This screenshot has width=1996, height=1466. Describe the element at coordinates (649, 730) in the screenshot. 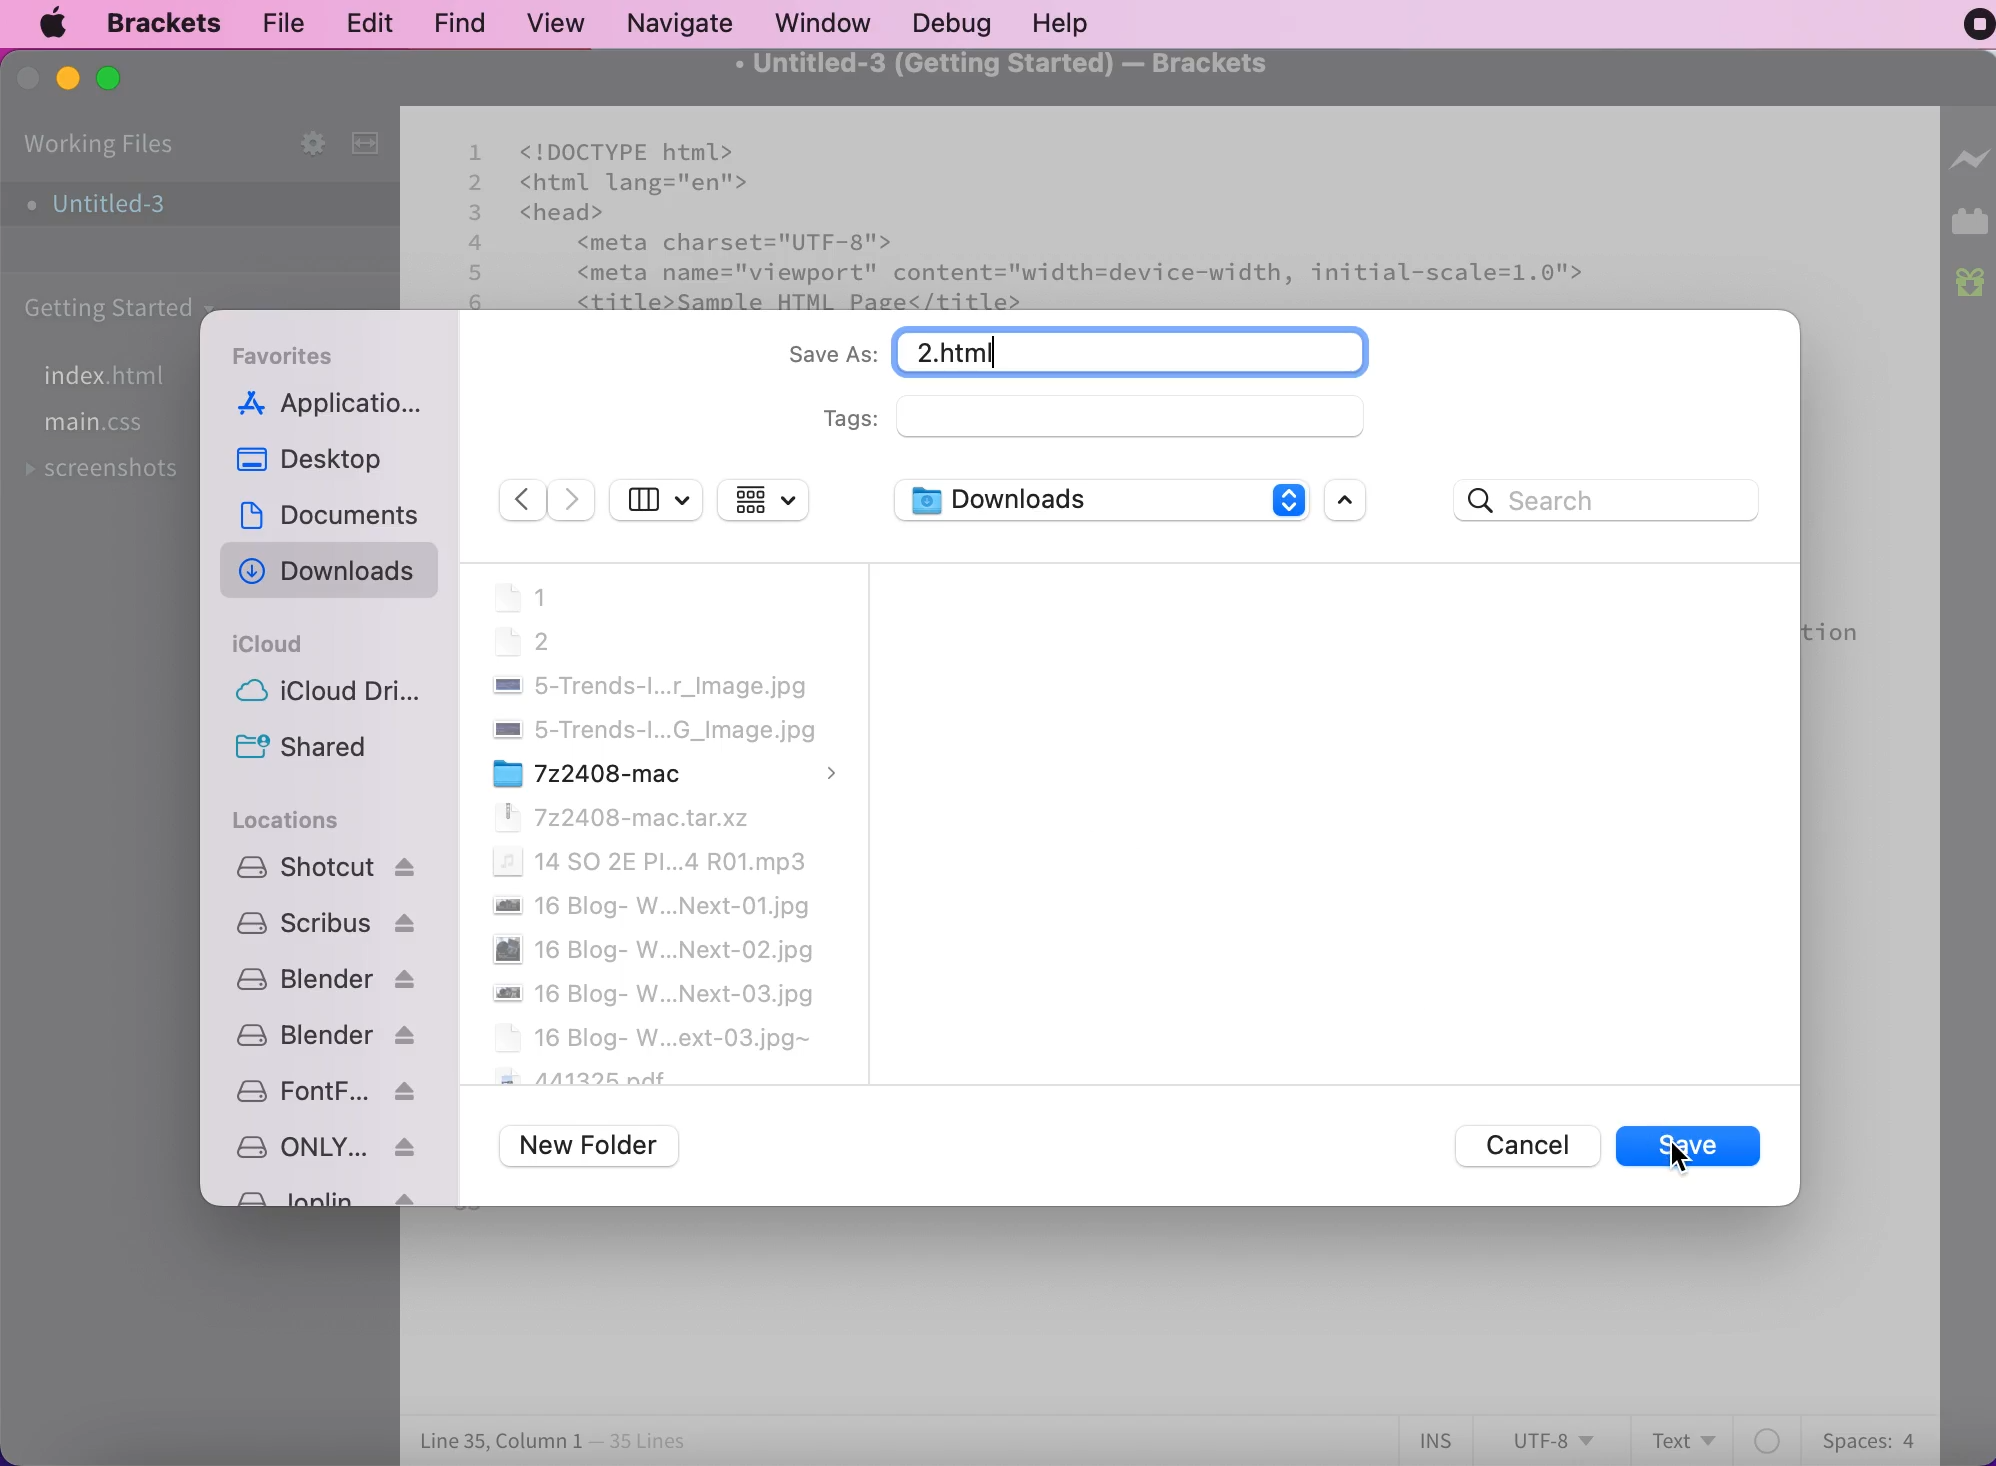

I see `5-Trends-I...G_Image.jpg` at that location.